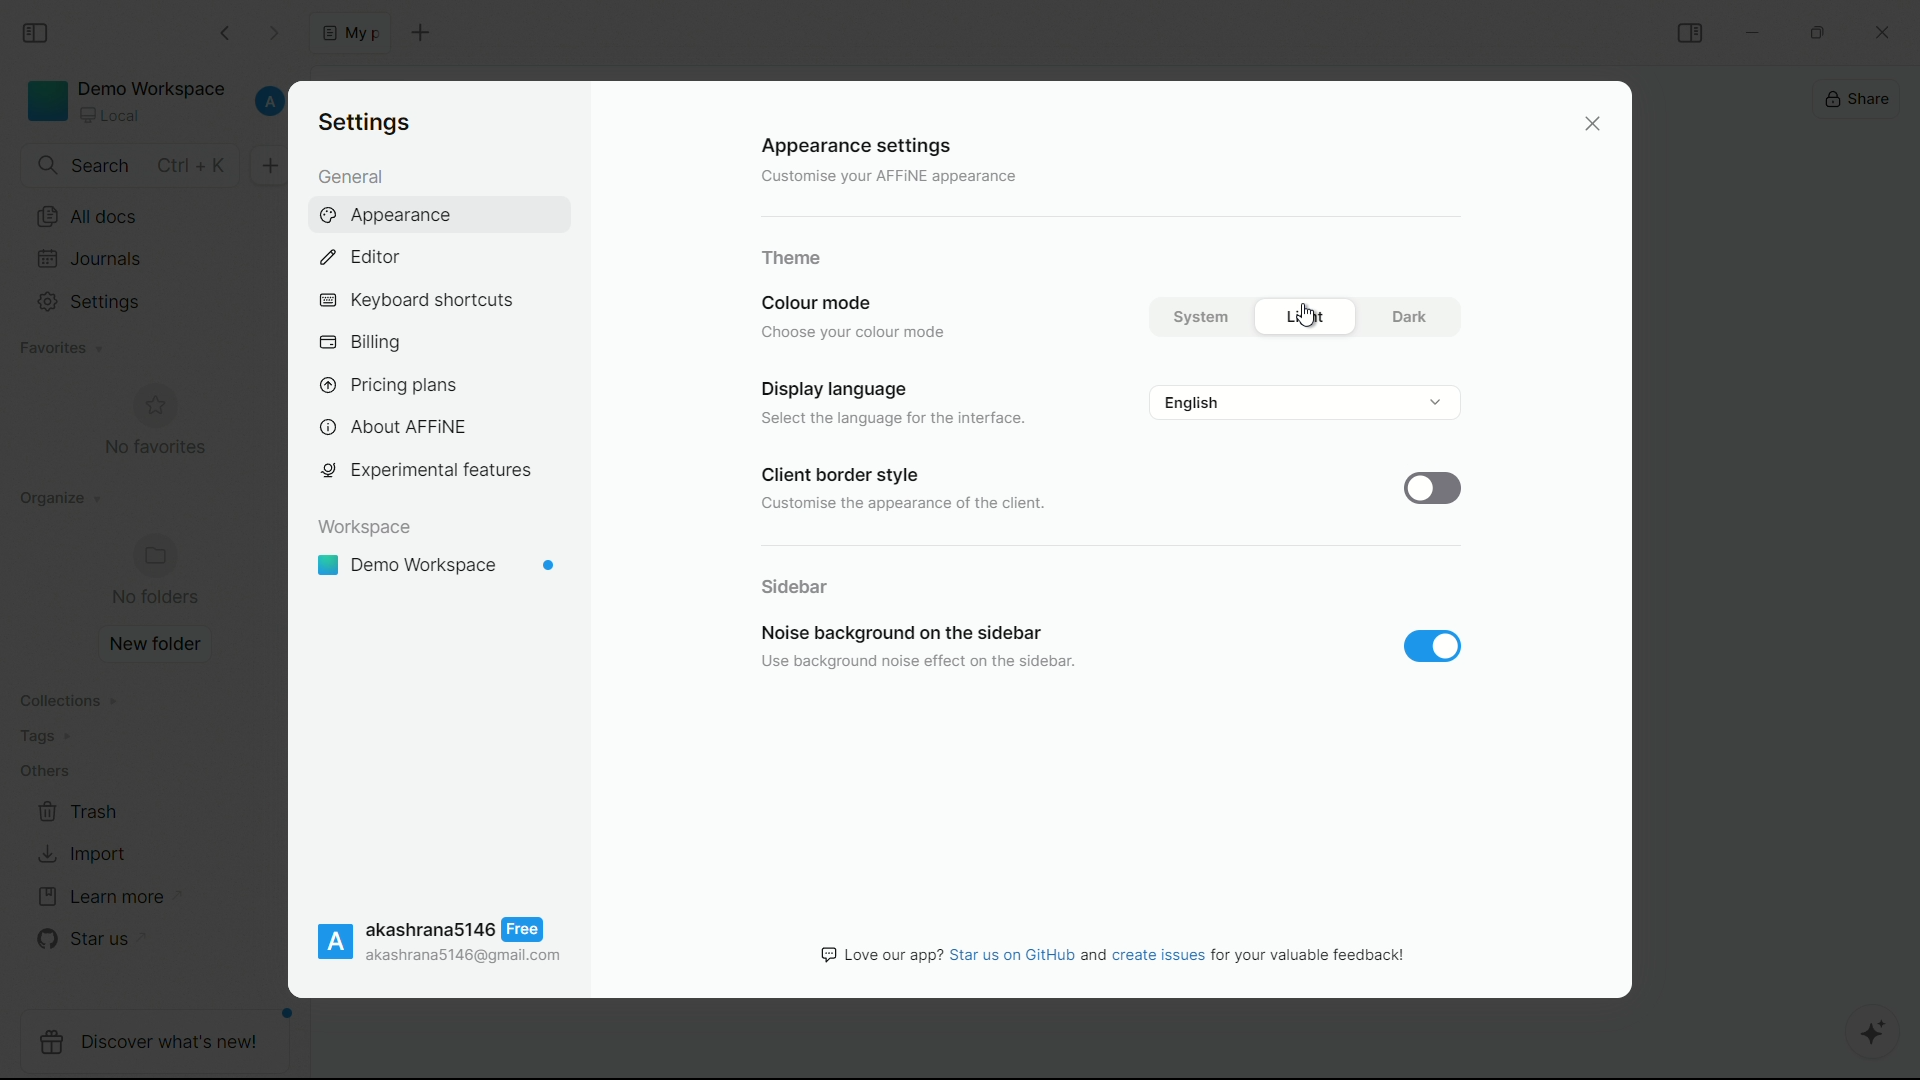 The height and width of the screenshot is (1080, 1920). Describe the element at coordinates (92, 302) in the screenshot. I see `settings` at that location.